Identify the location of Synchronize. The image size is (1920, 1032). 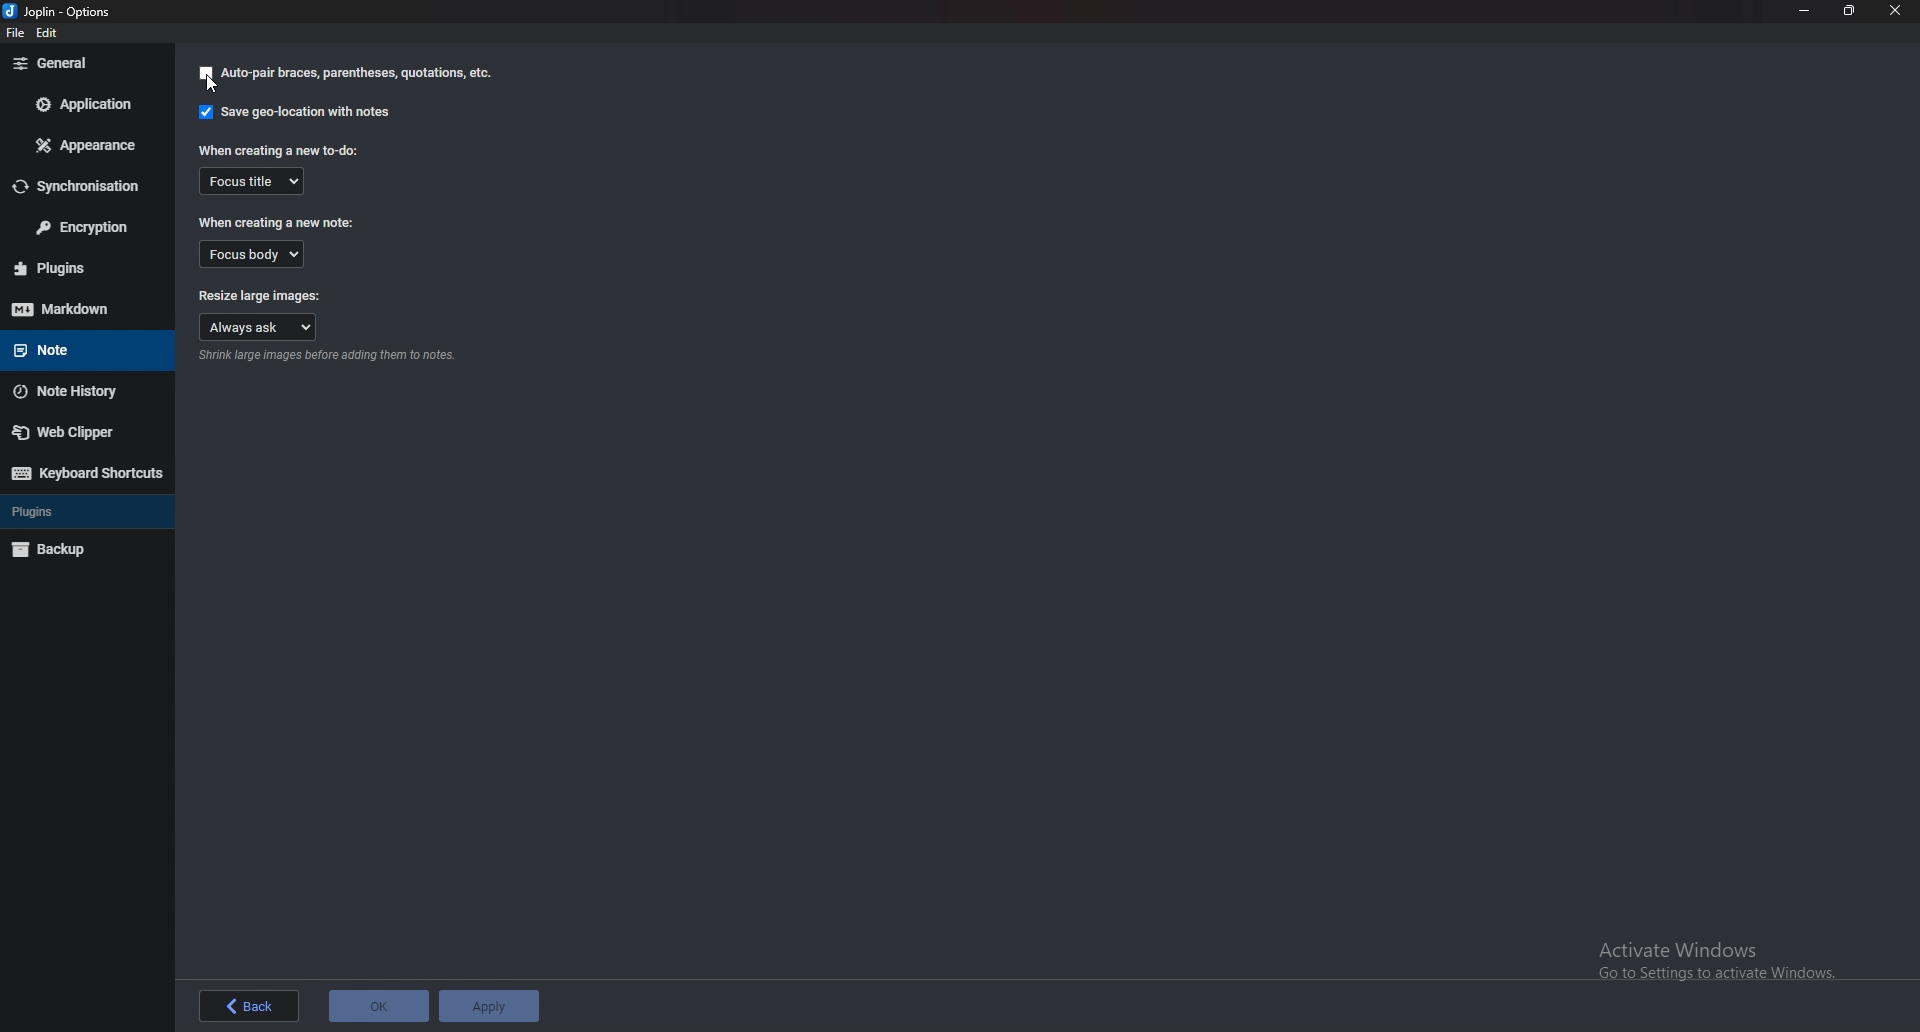
(81, 187).